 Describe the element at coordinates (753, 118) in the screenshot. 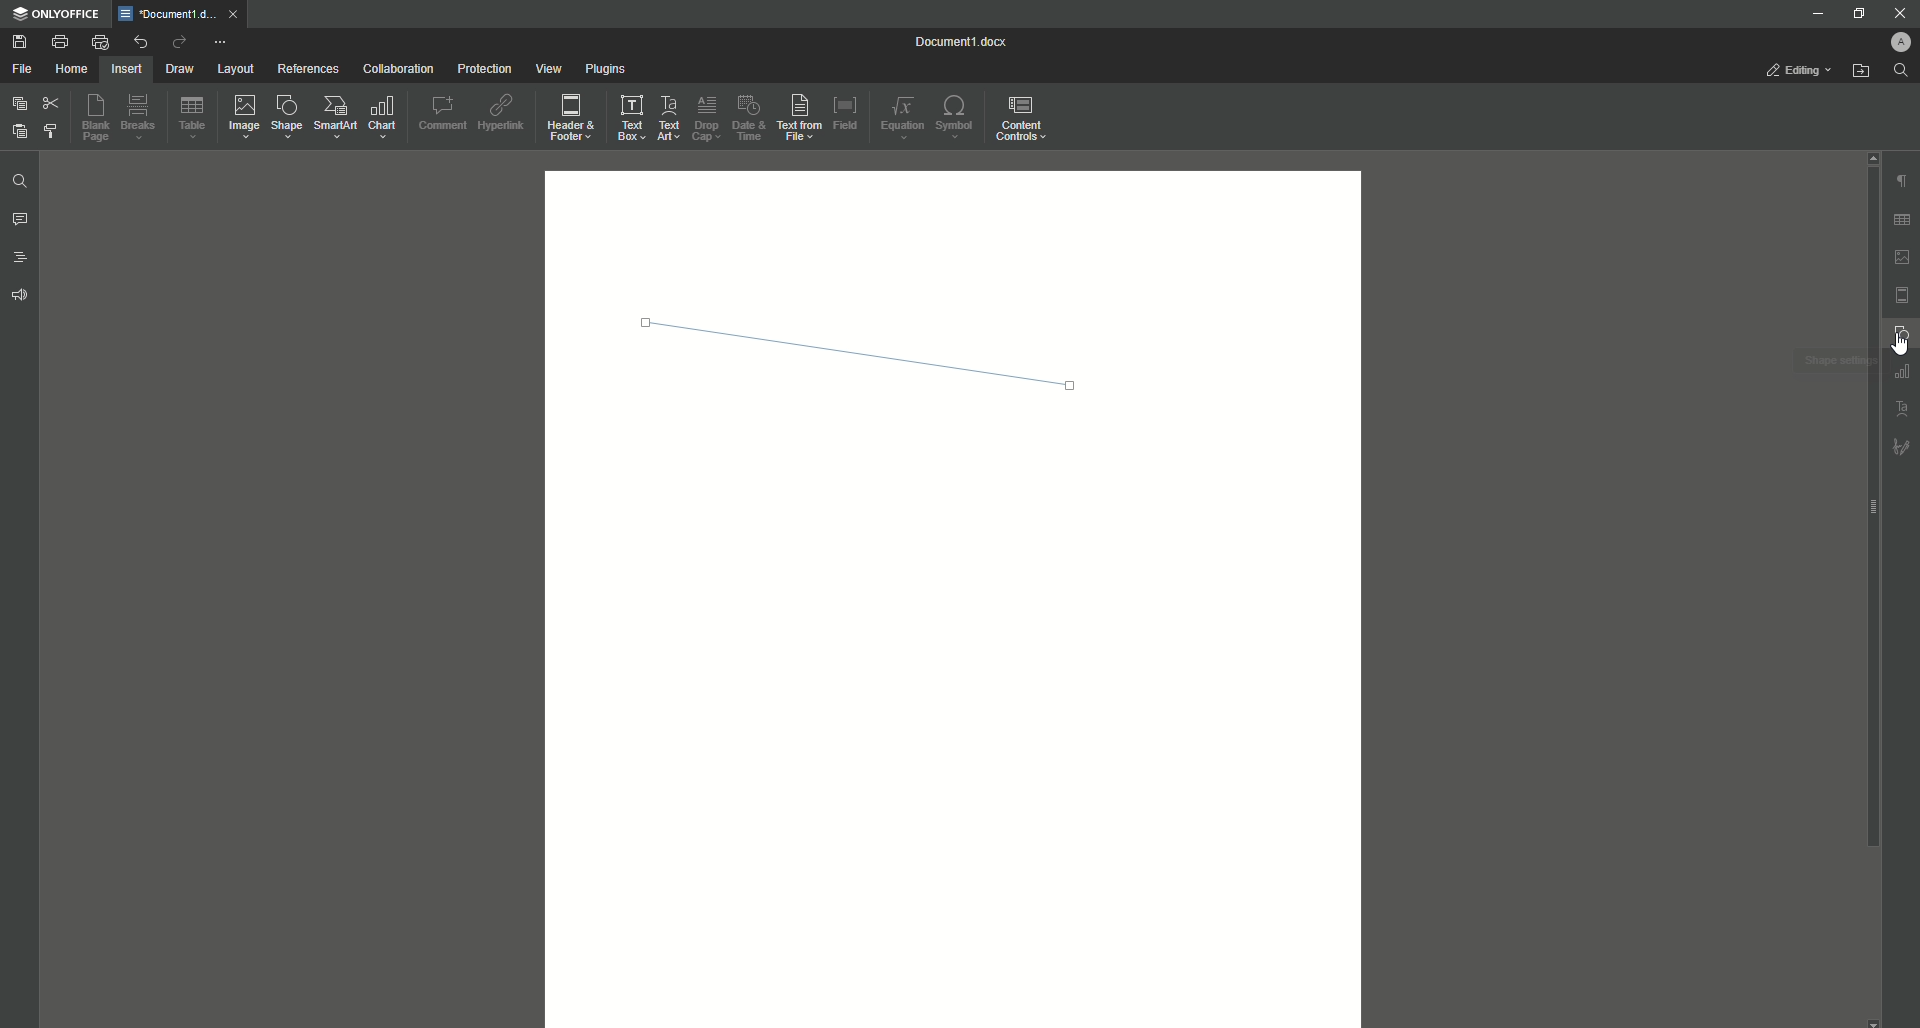

I see `Date and Time` at that location.